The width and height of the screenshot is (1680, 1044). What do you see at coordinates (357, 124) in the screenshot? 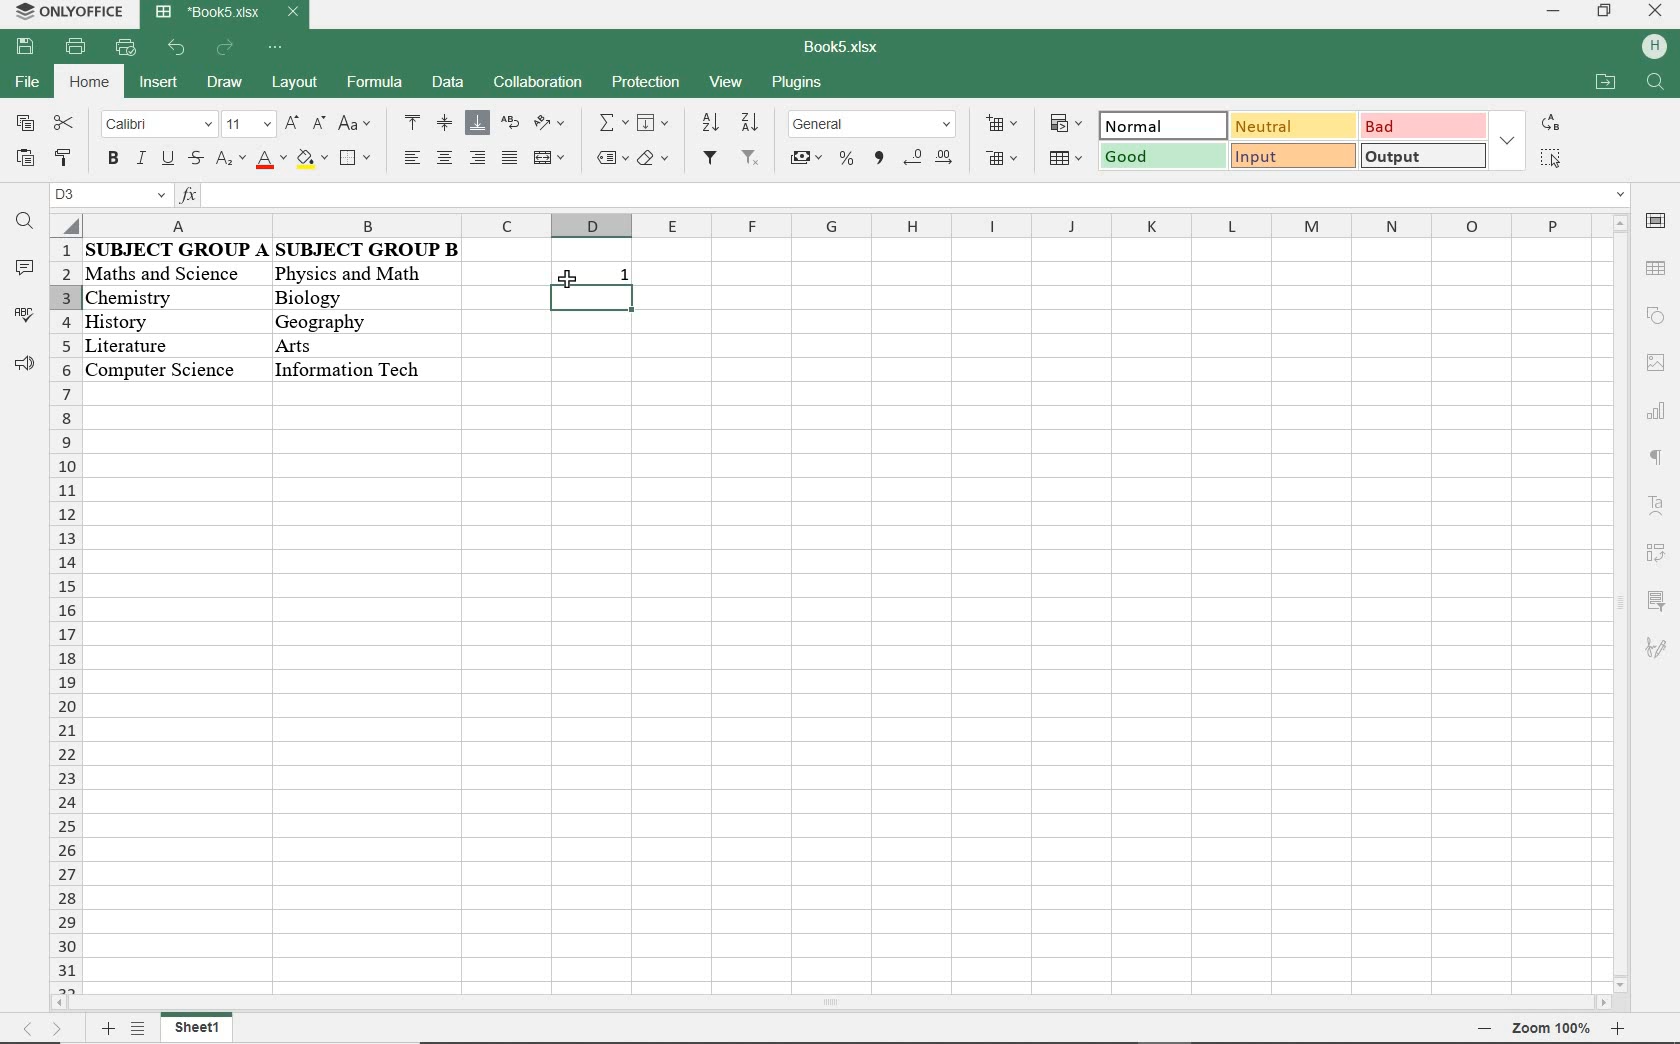
I see `change case` at bounding box center [357, 124].